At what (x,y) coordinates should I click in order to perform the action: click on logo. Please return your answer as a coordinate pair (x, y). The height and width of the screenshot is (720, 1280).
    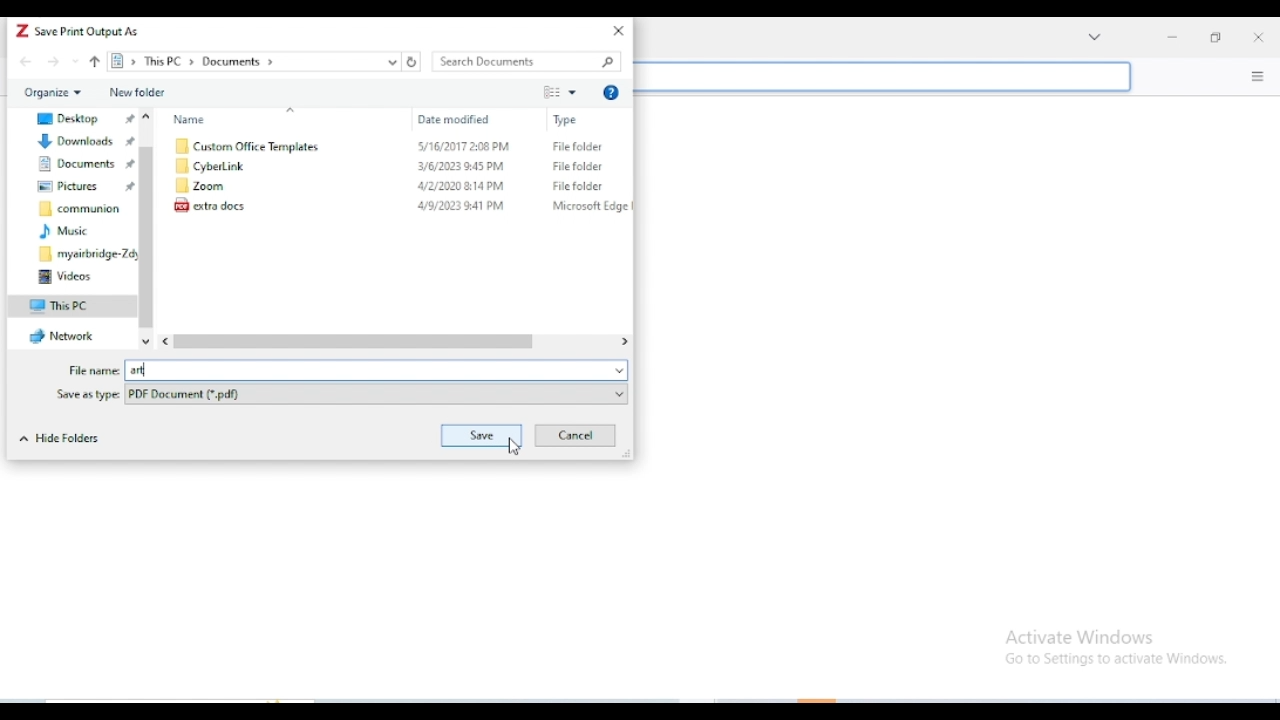
    Looking at the image, I should click on (22, 30).